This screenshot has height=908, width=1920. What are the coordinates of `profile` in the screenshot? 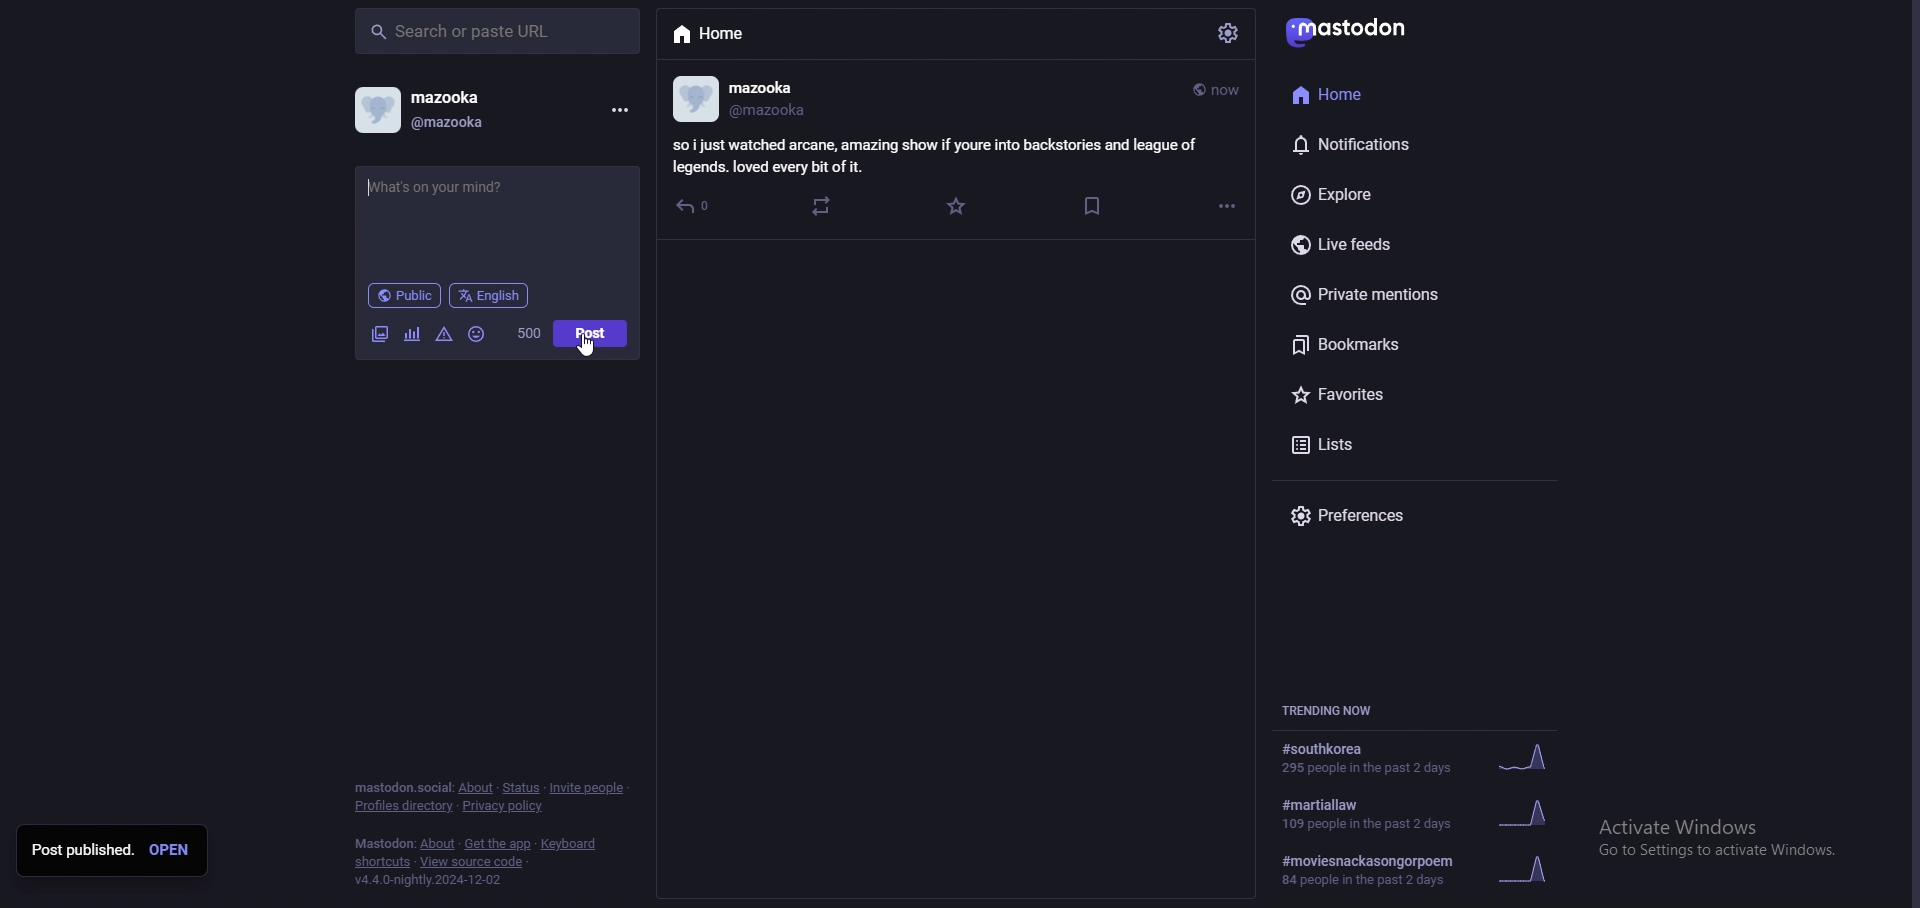 It's located at (740, 98).